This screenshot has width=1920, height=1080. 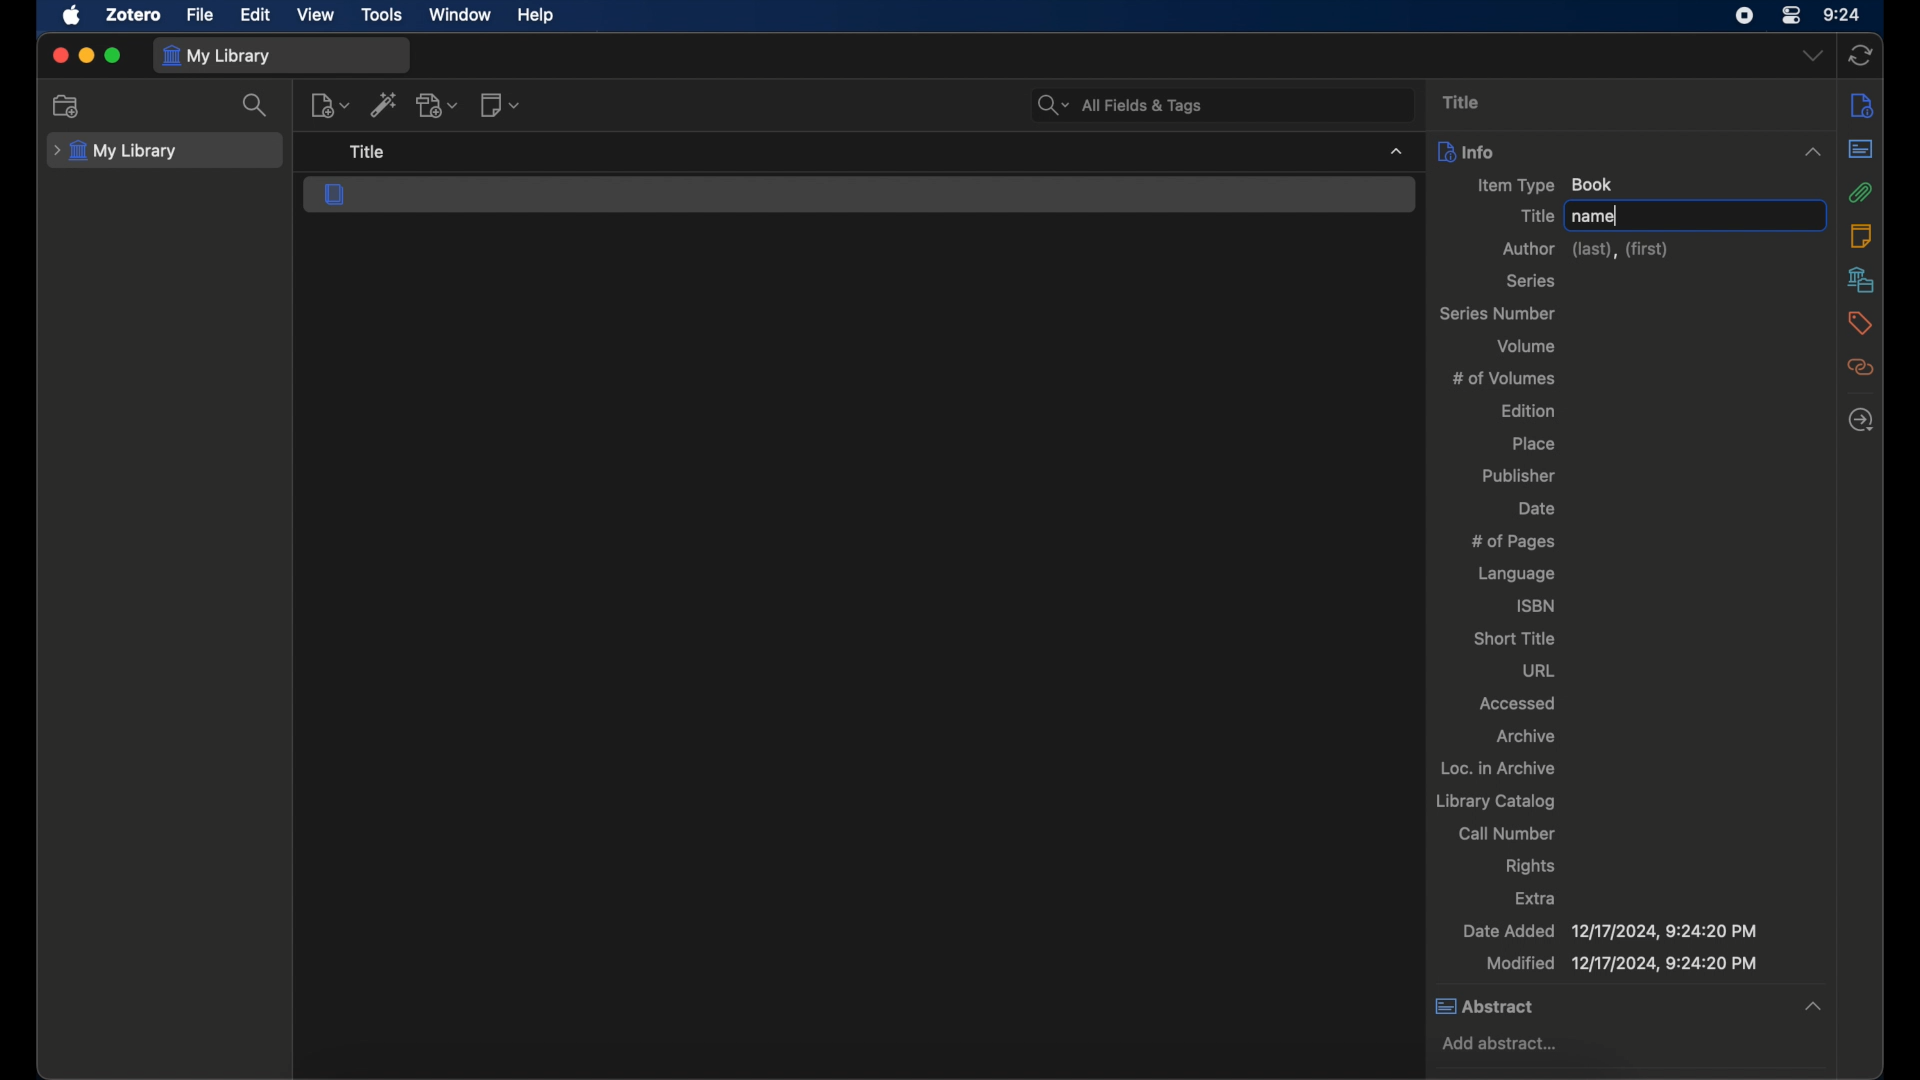 What do you see at coordinates (1518, 702) in the screenshot?
I see `accessed` at bounding box center [1518, 702].